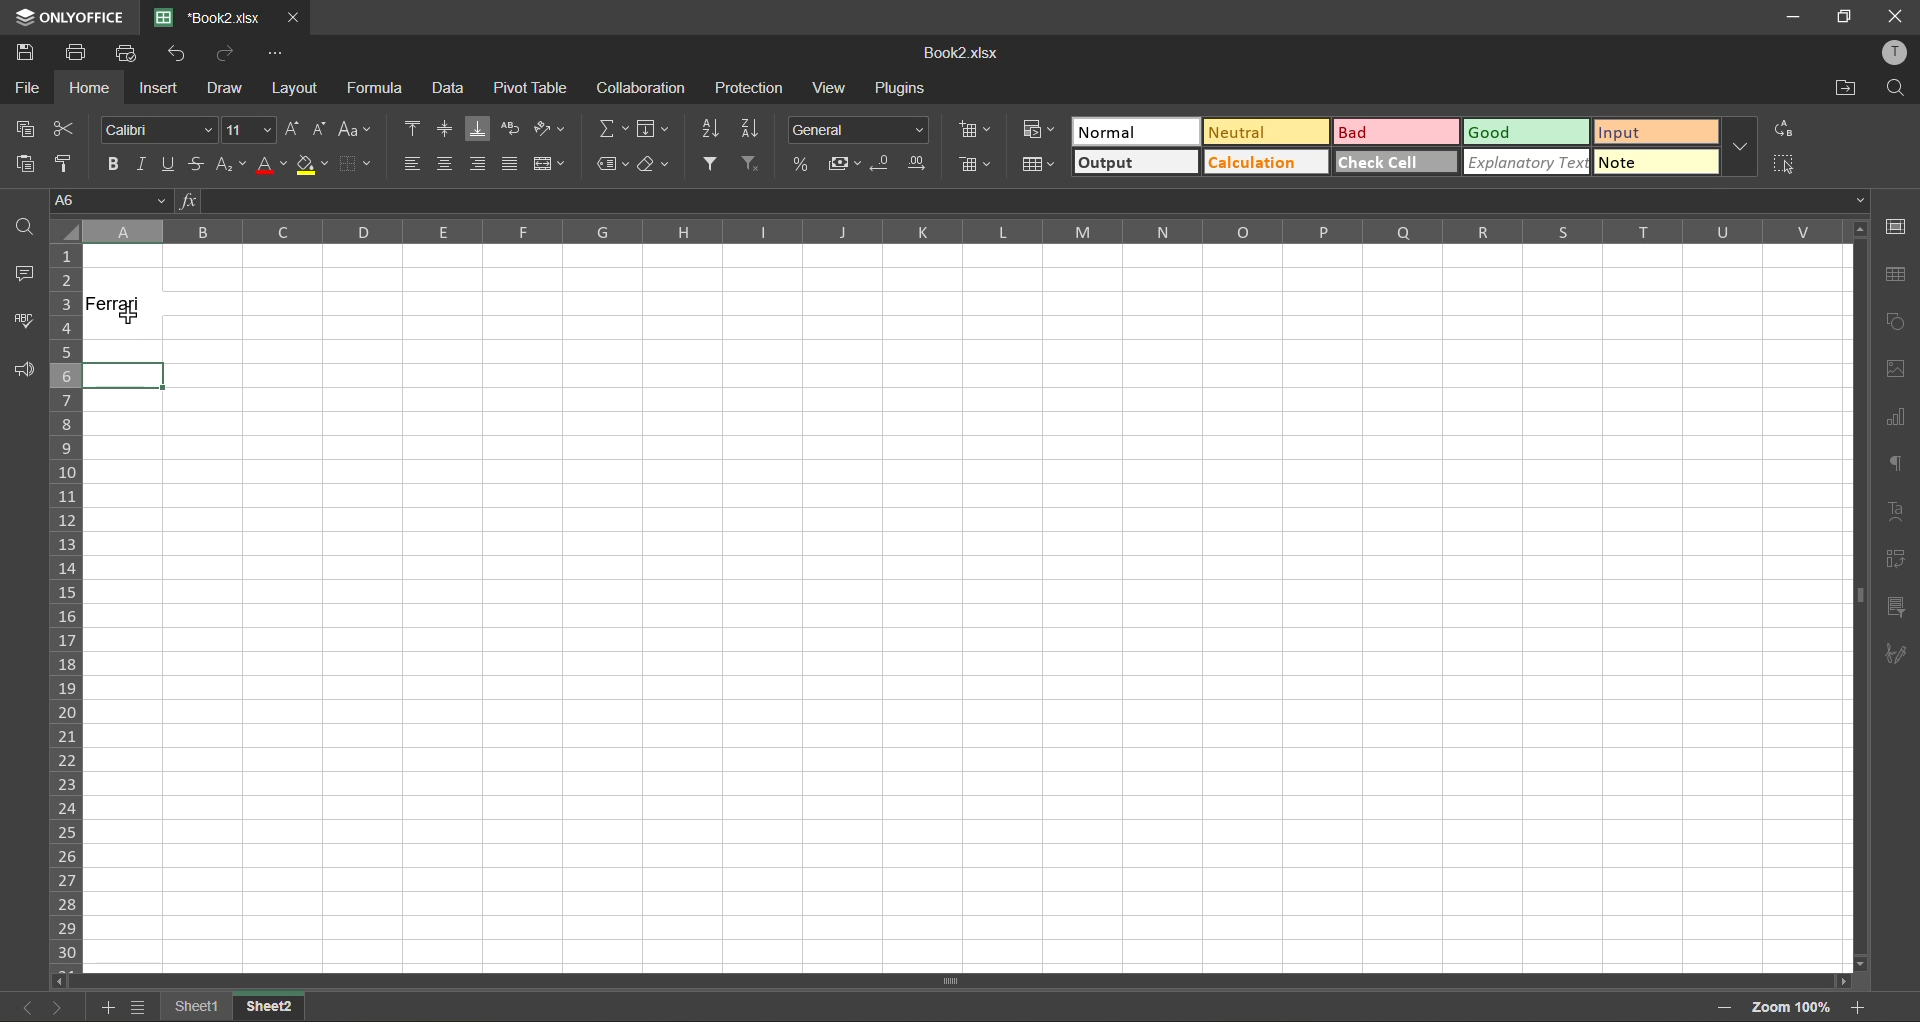 The image size is (1920, 1022). I want to click on paste, so click(23, 164).